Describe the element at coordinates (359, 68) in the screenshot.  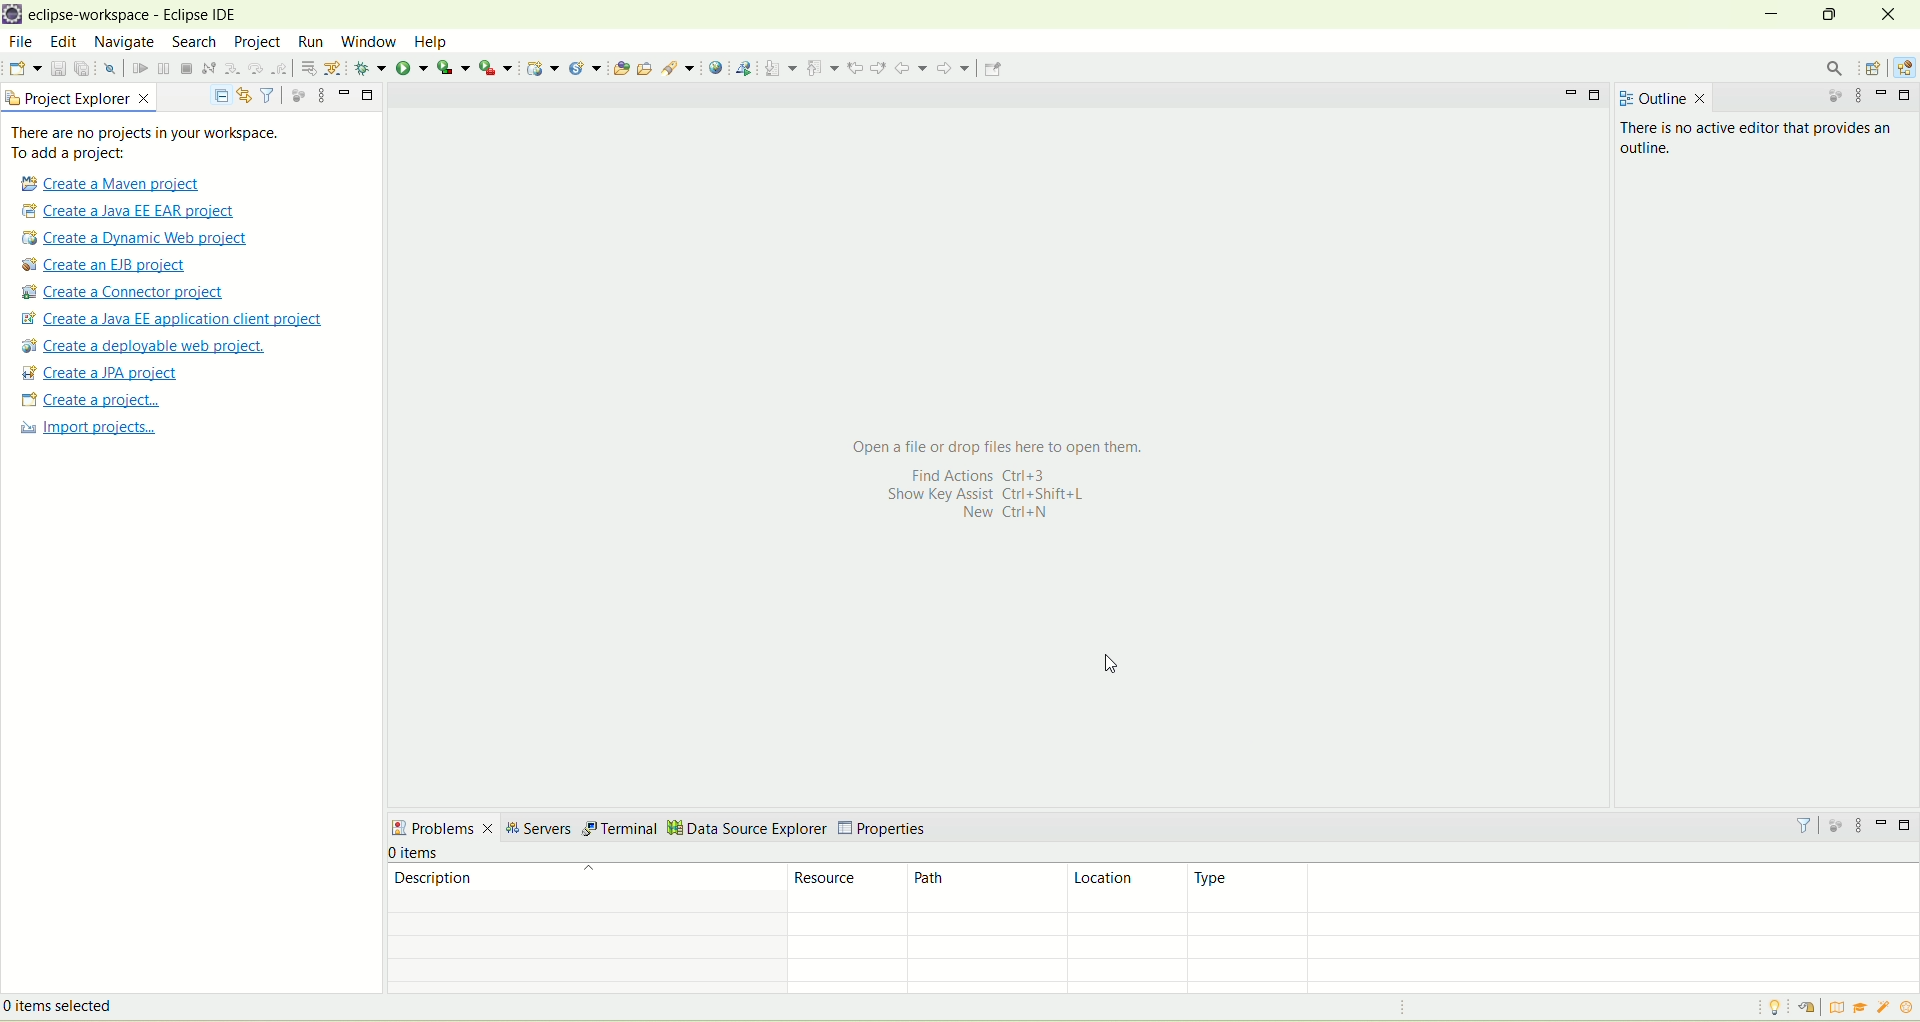
I see `step return` at that location.